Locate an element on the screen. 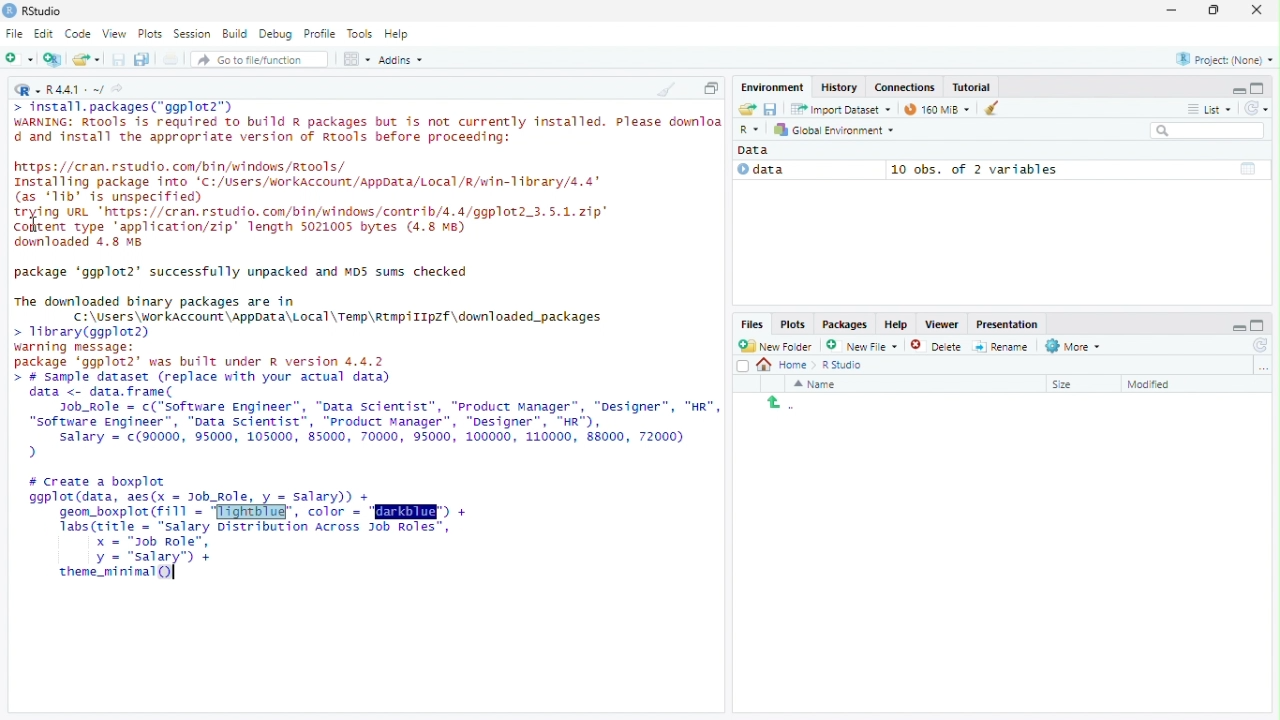  Files is located at coordinates (753, 325).